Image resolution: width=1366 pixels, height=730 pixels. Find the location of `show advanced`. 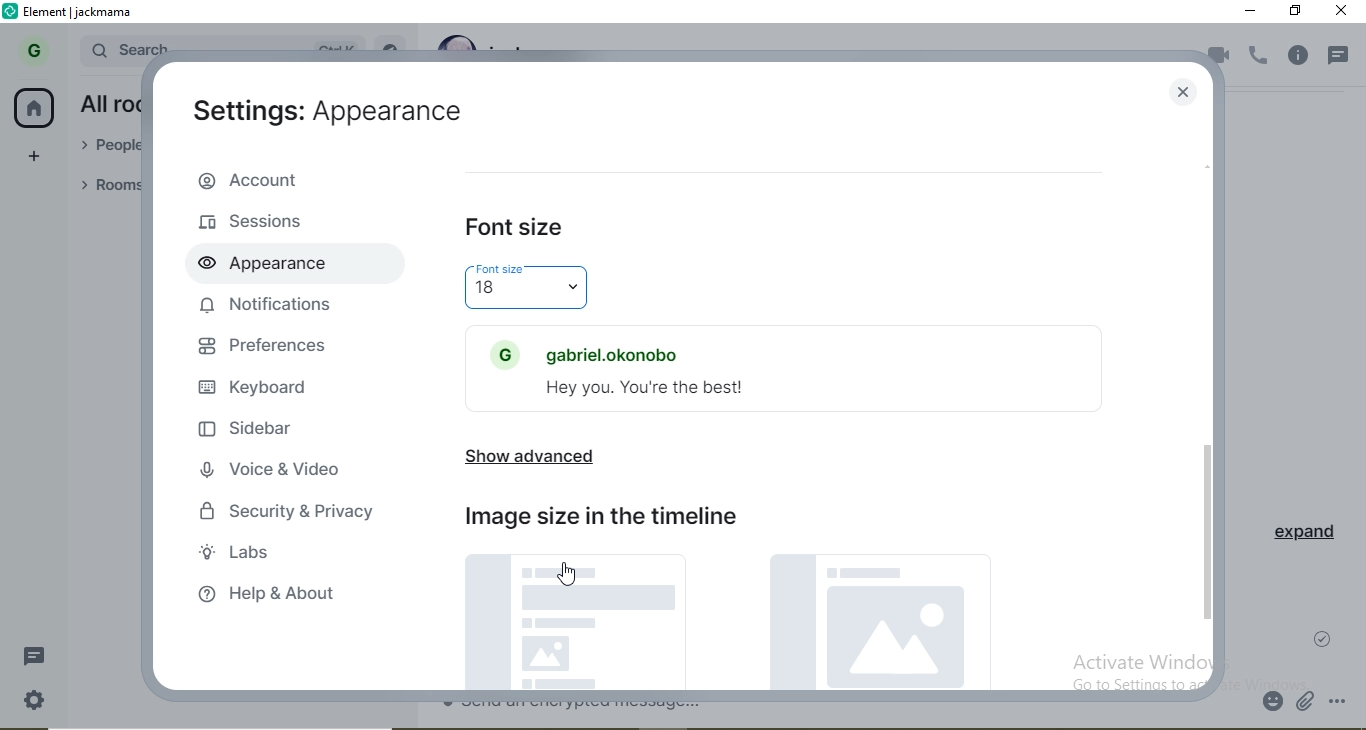

show advanced is located at coordinates (525, 446).